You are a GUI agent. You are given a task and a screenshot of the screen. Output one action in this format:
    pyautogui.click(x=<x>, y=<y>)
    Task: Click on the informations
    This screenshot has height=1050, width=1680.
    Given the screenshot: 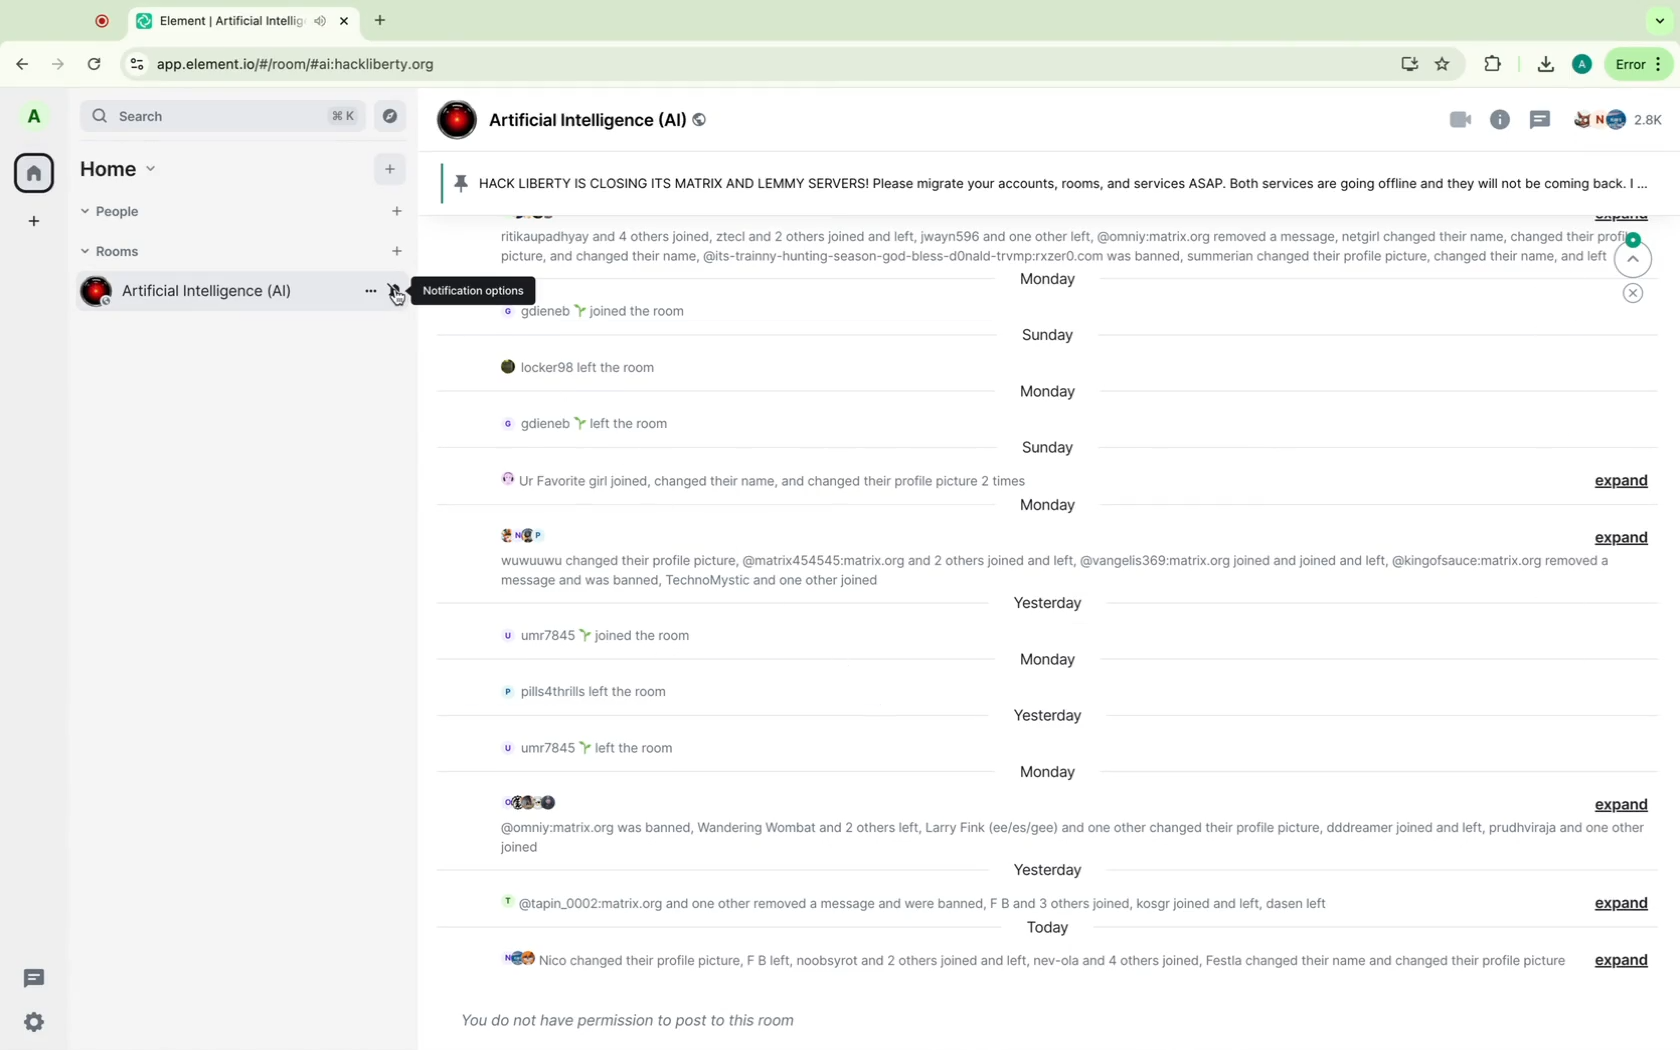 What is the action you would take?
    pyautogui.click(x=1504, y=118)
    